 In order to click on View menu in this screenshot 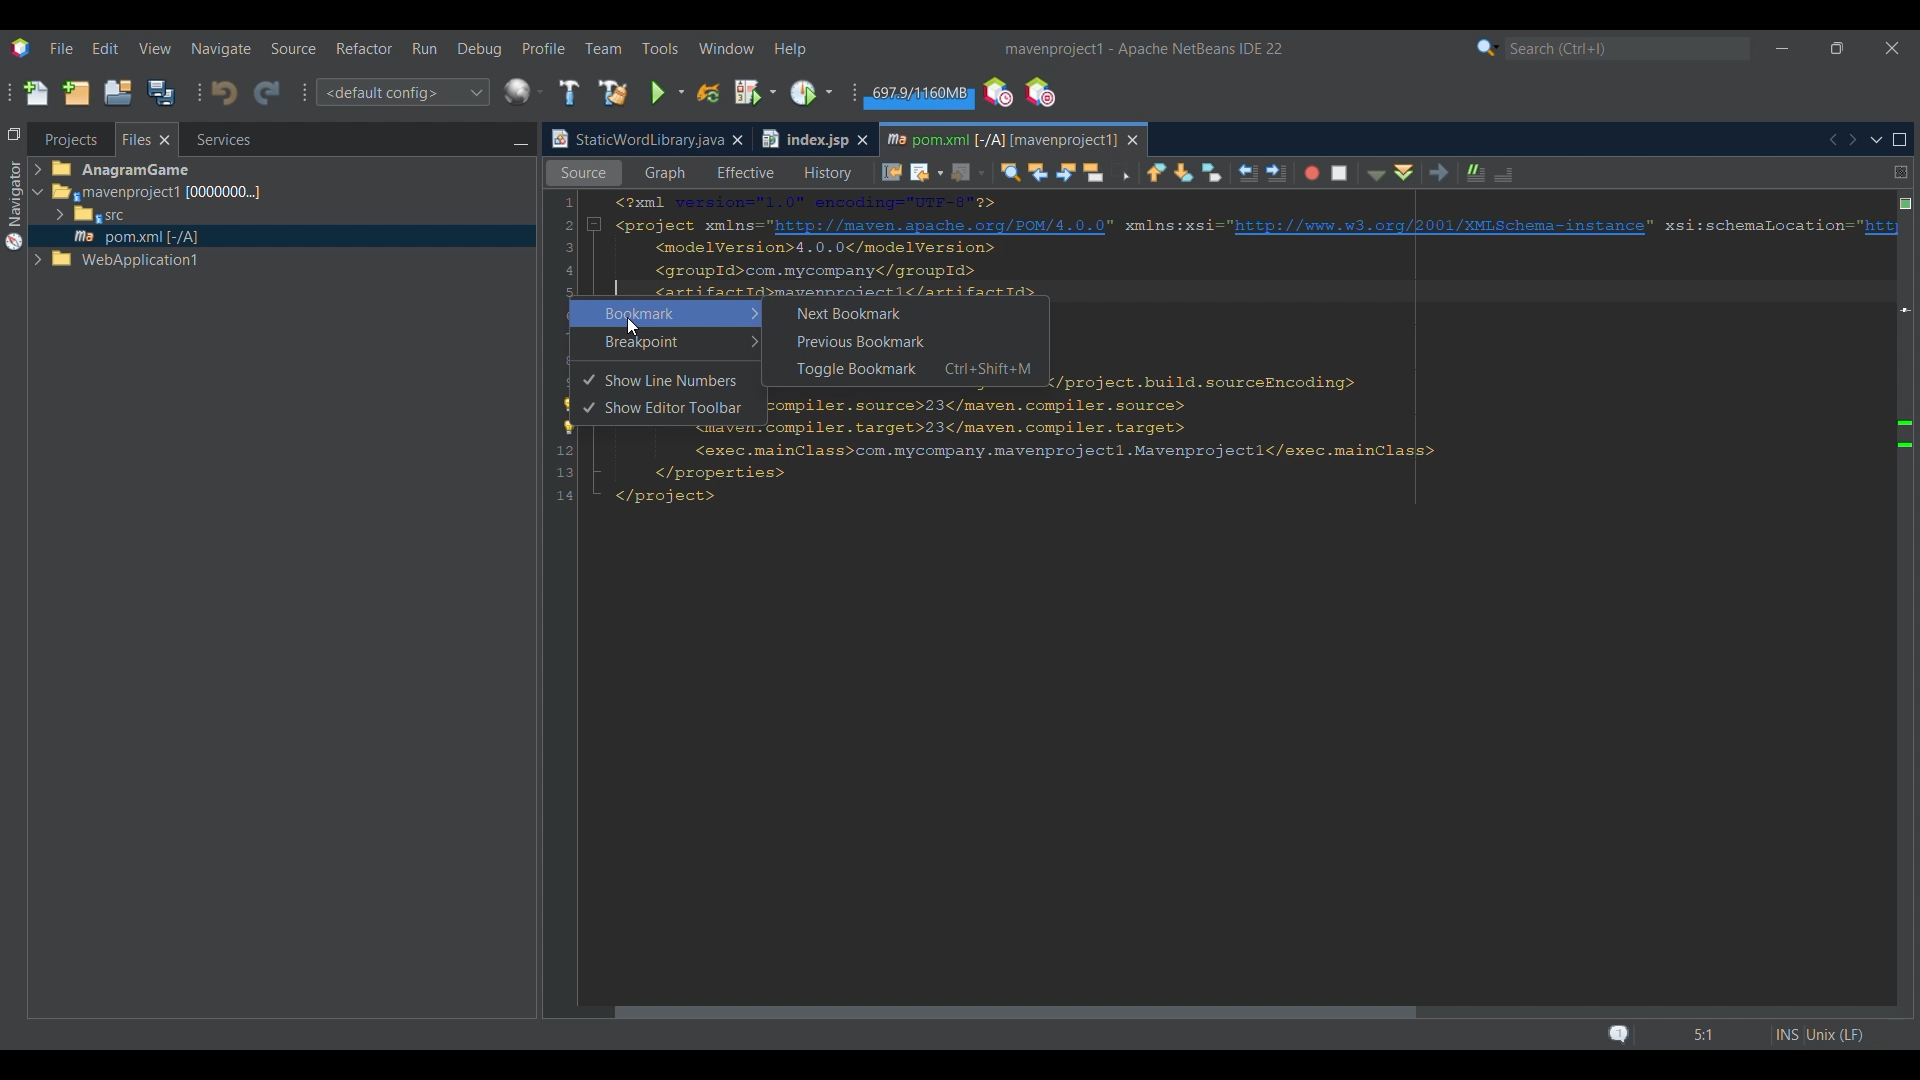, I will do `click(155, 49)`.